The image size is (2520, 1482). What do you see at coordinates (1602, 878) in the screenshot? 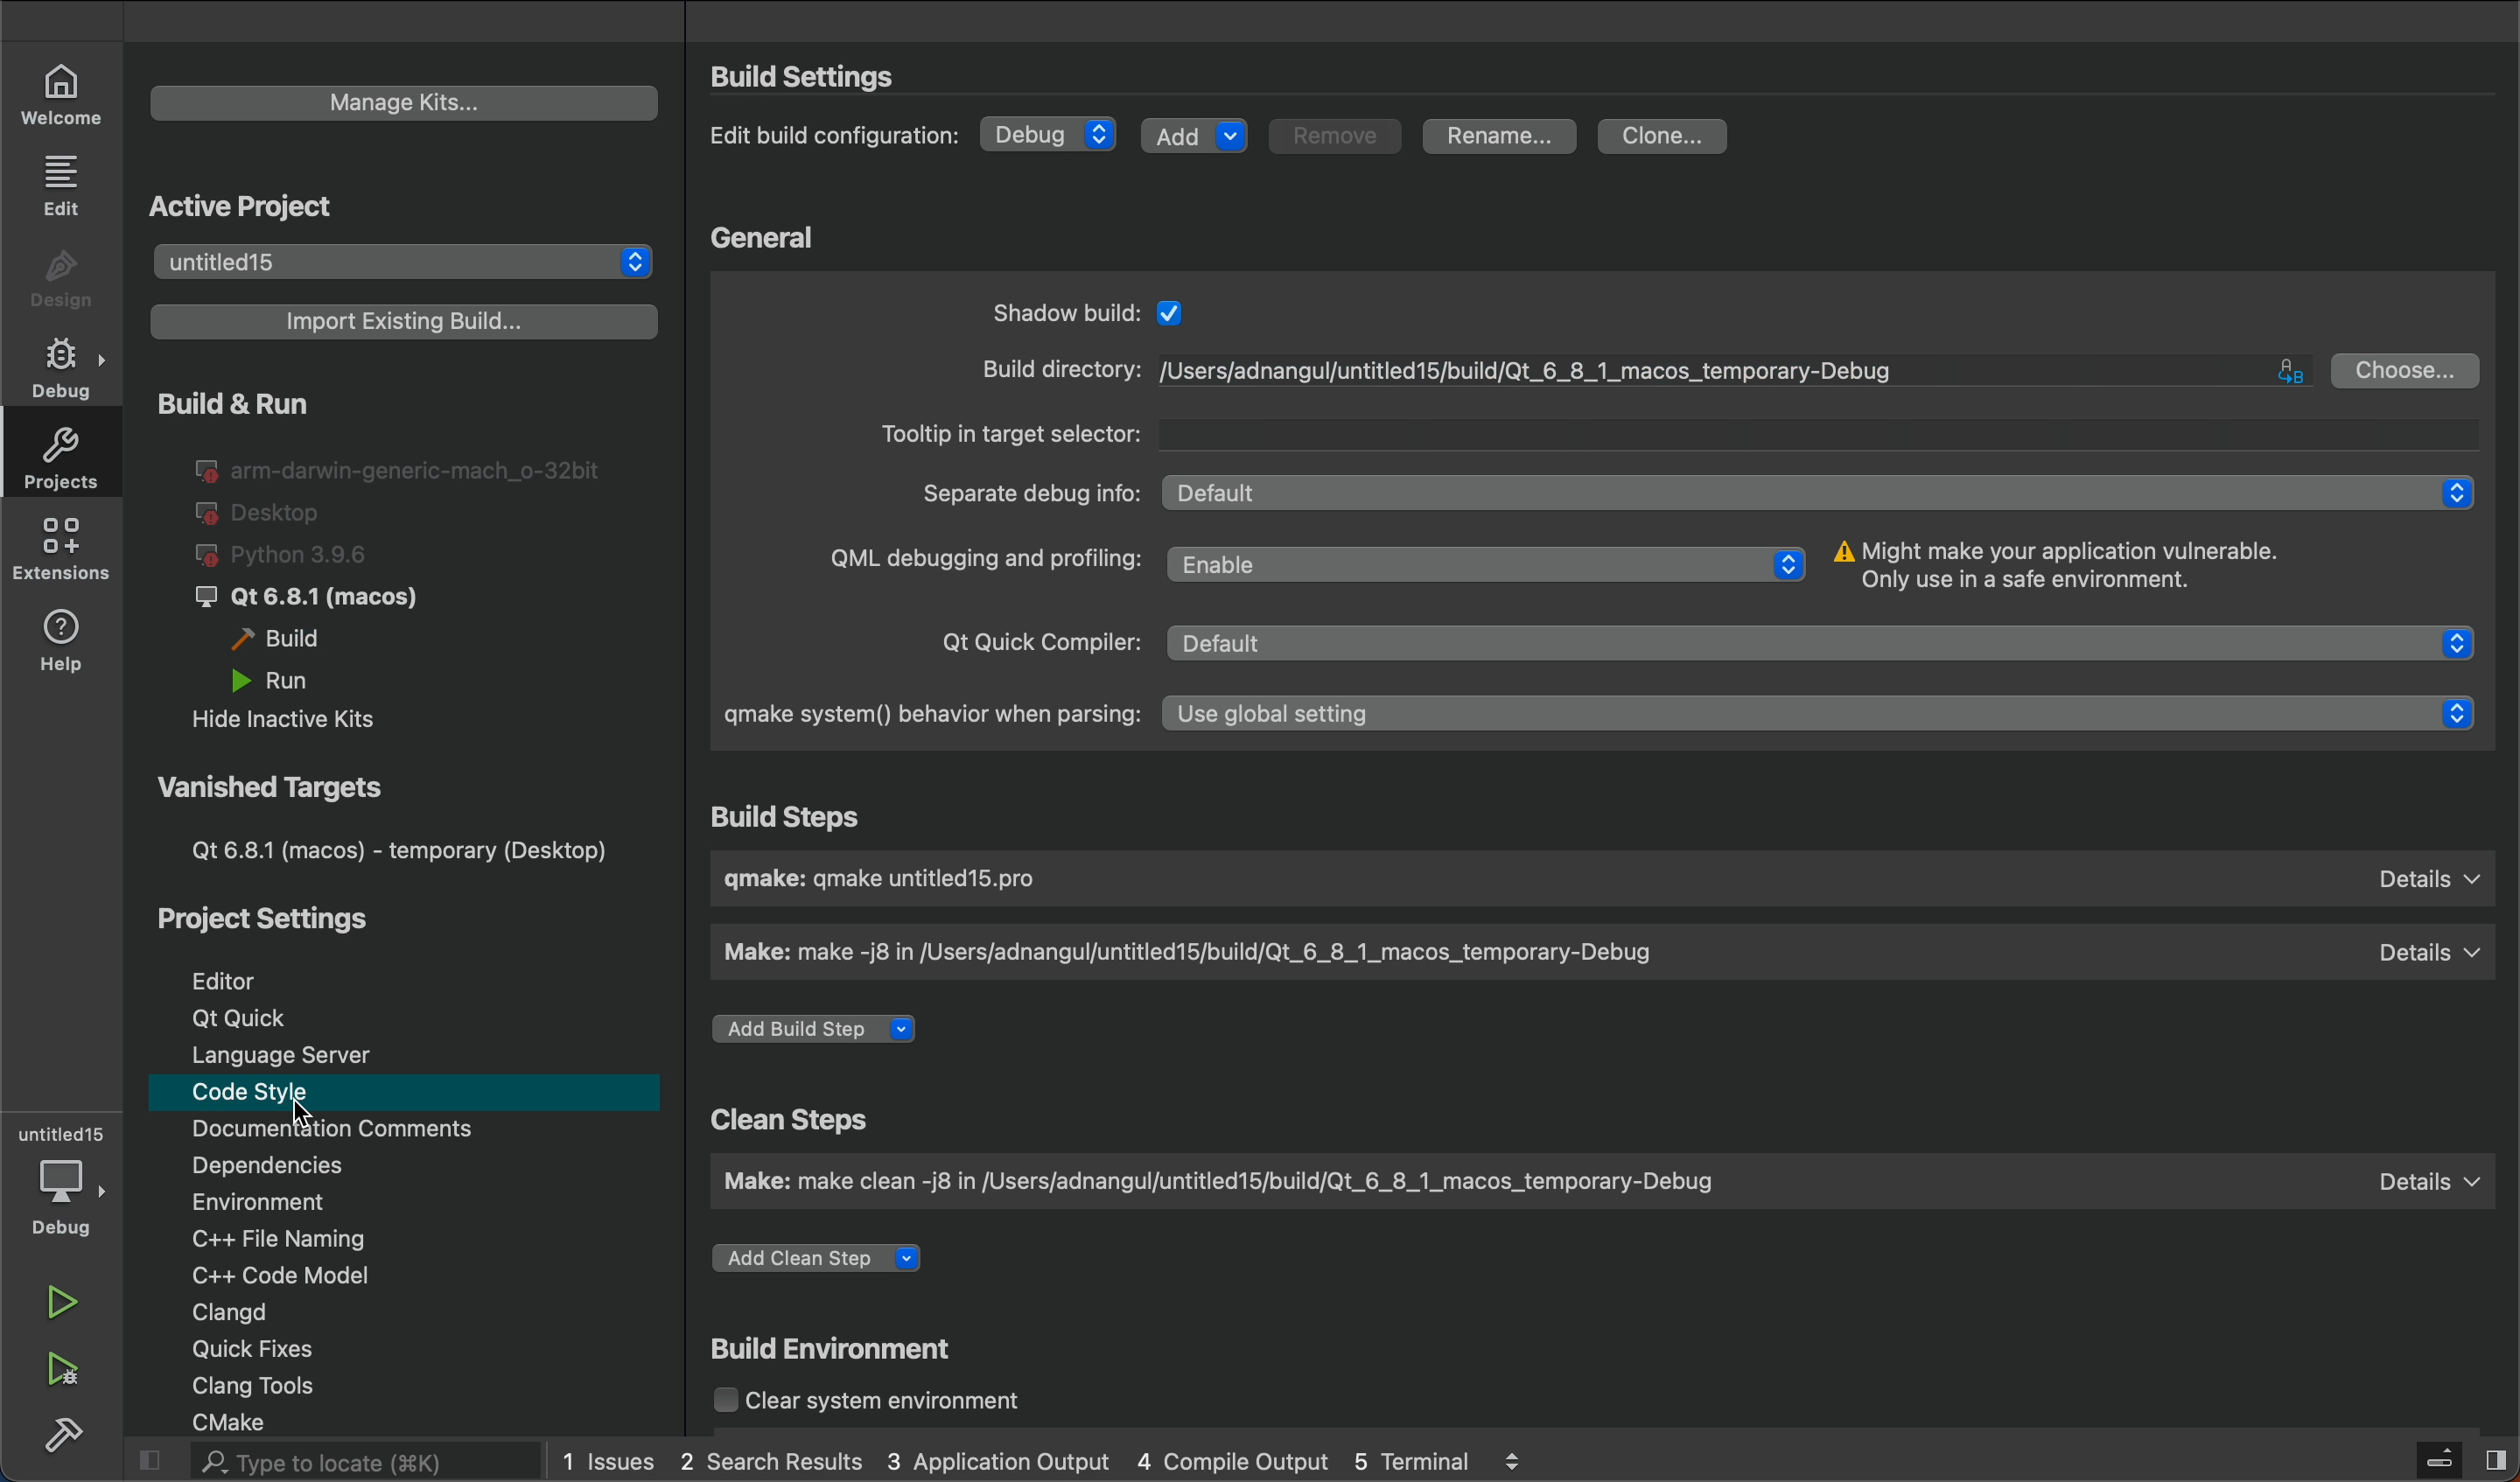
I see `build type` at bounding box center [1602, 878].